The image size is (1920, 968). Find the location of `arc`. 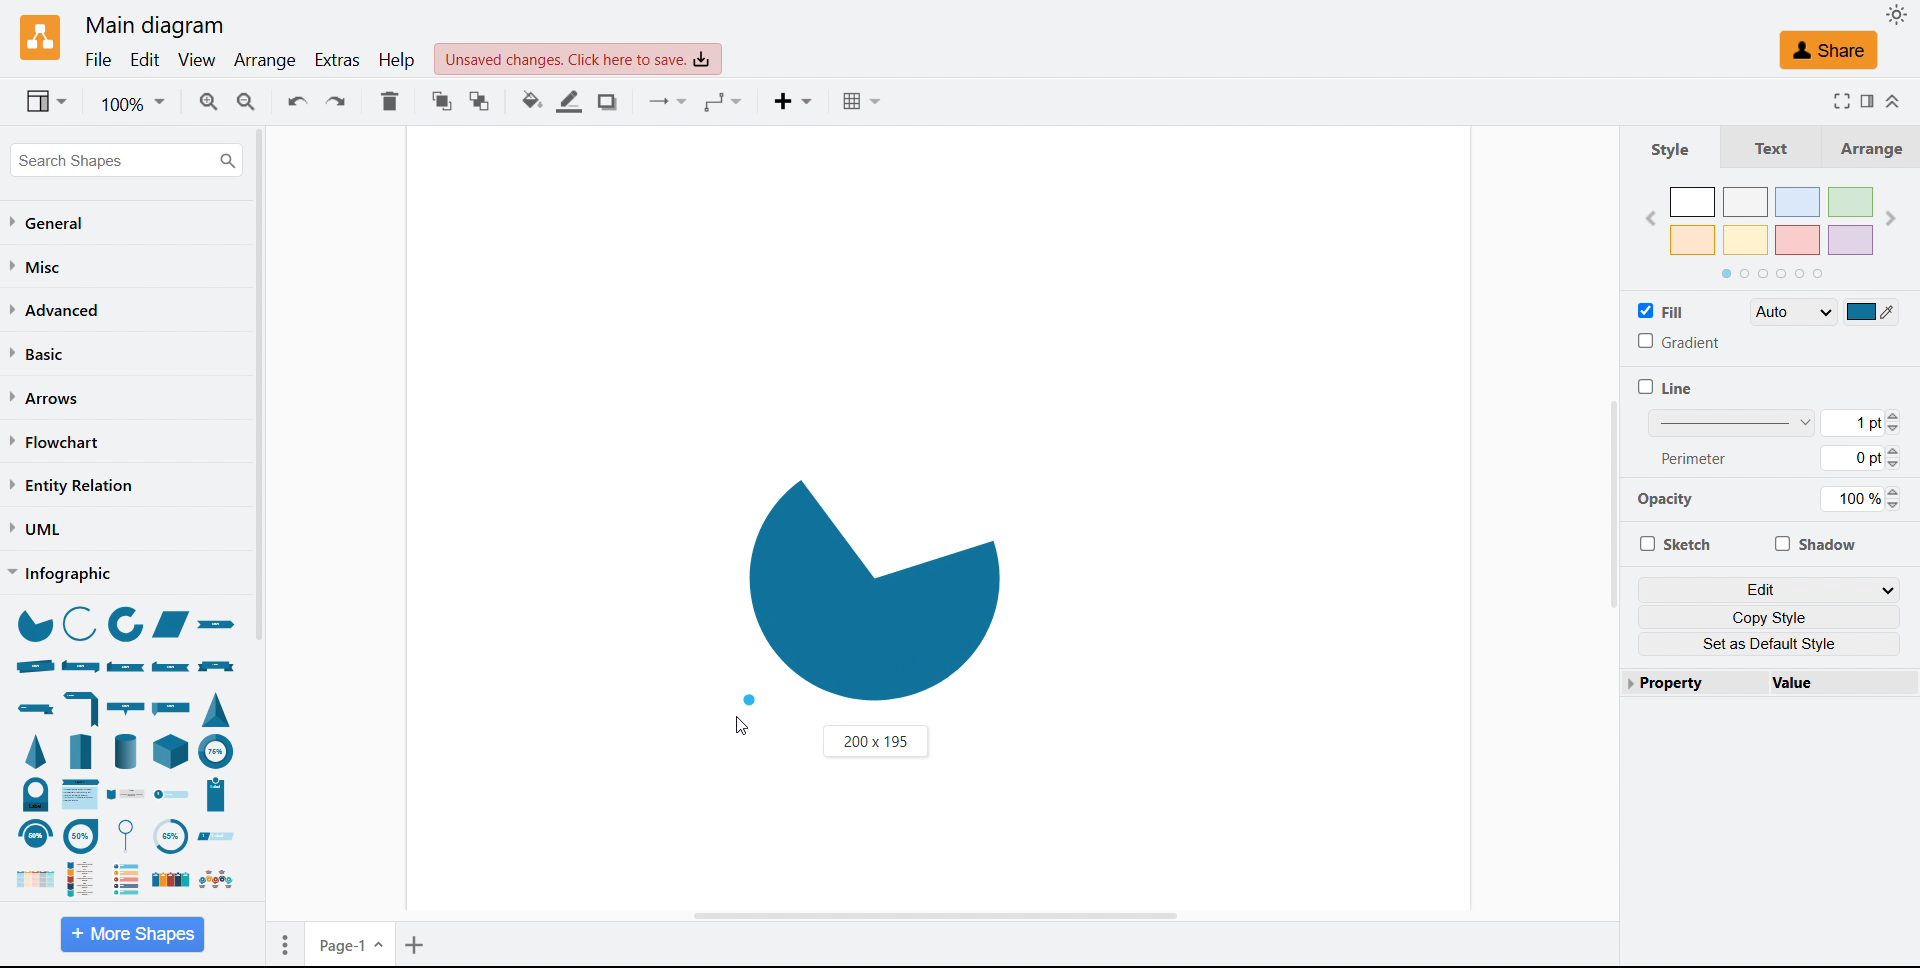

arc is located at coordinates (79, 622).